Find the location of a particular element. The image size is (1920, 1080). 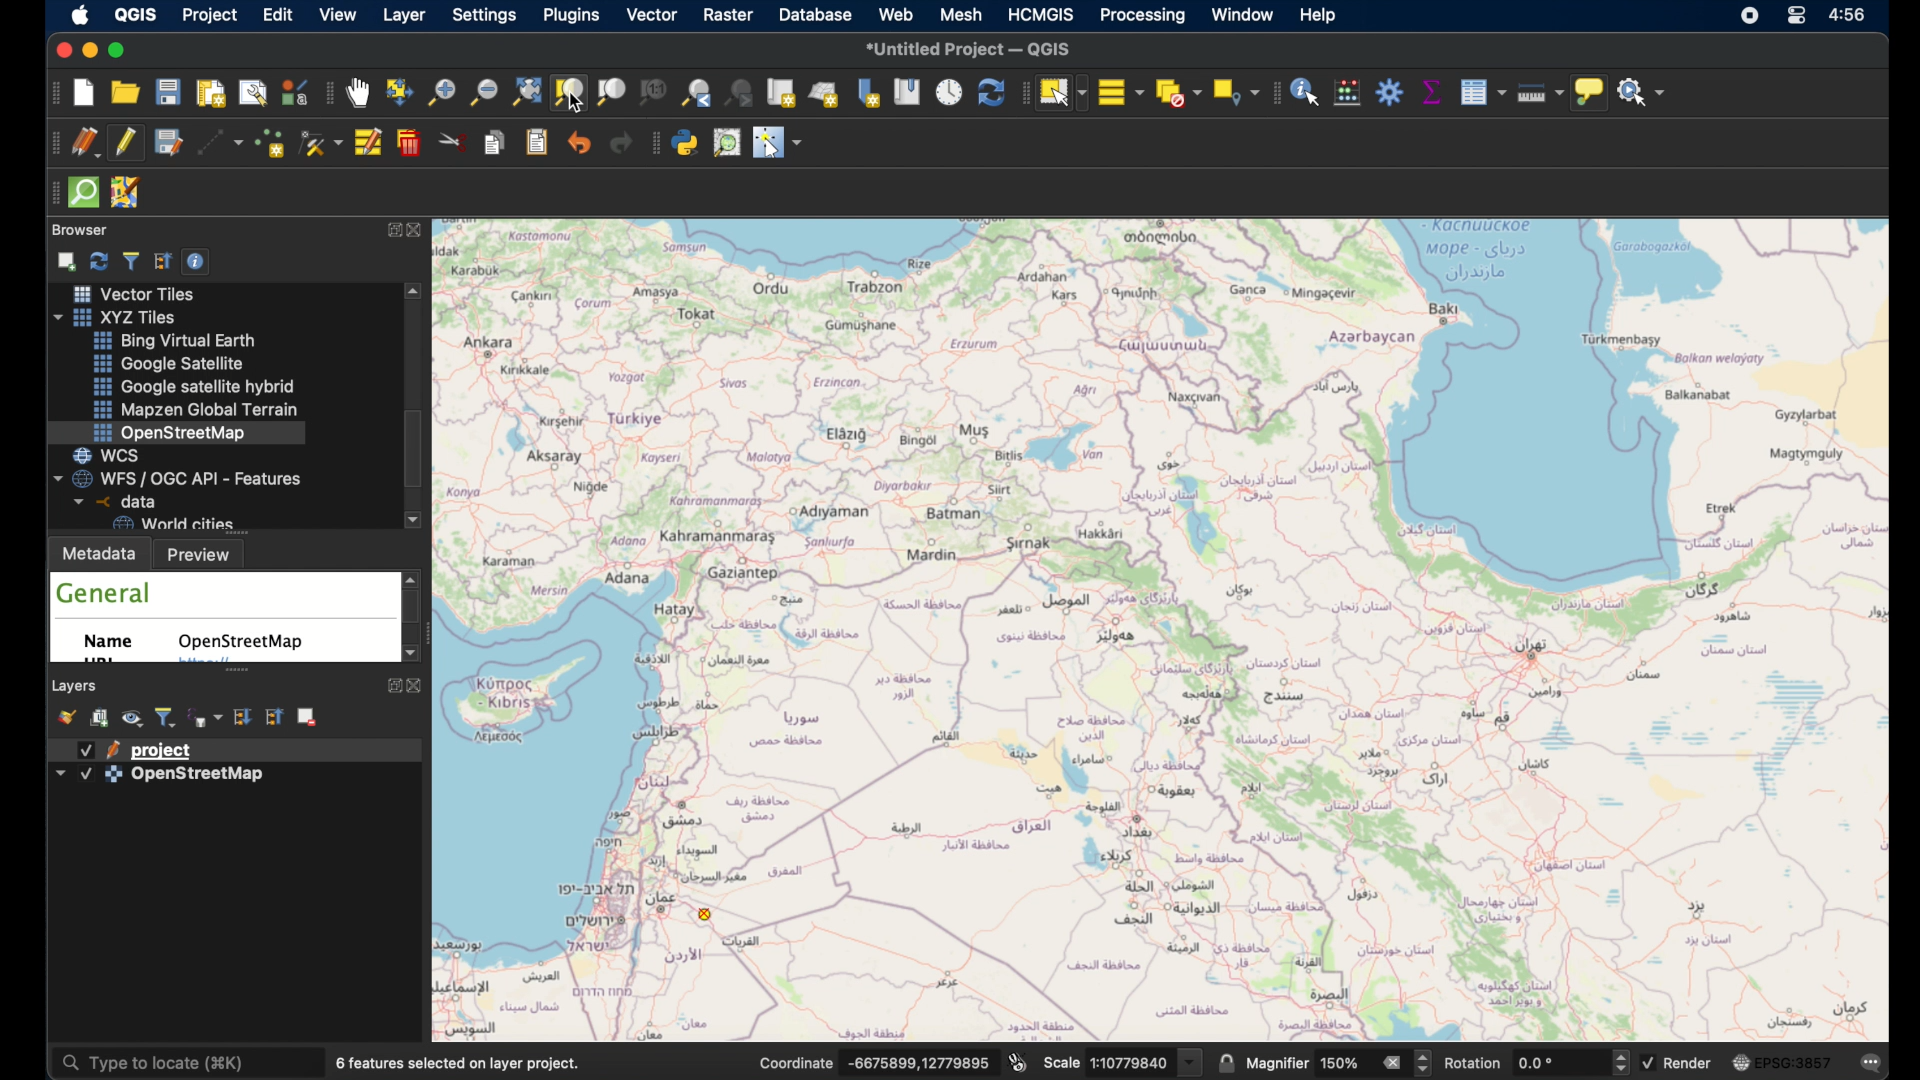

collapse all is located at coordinates (273, 716).